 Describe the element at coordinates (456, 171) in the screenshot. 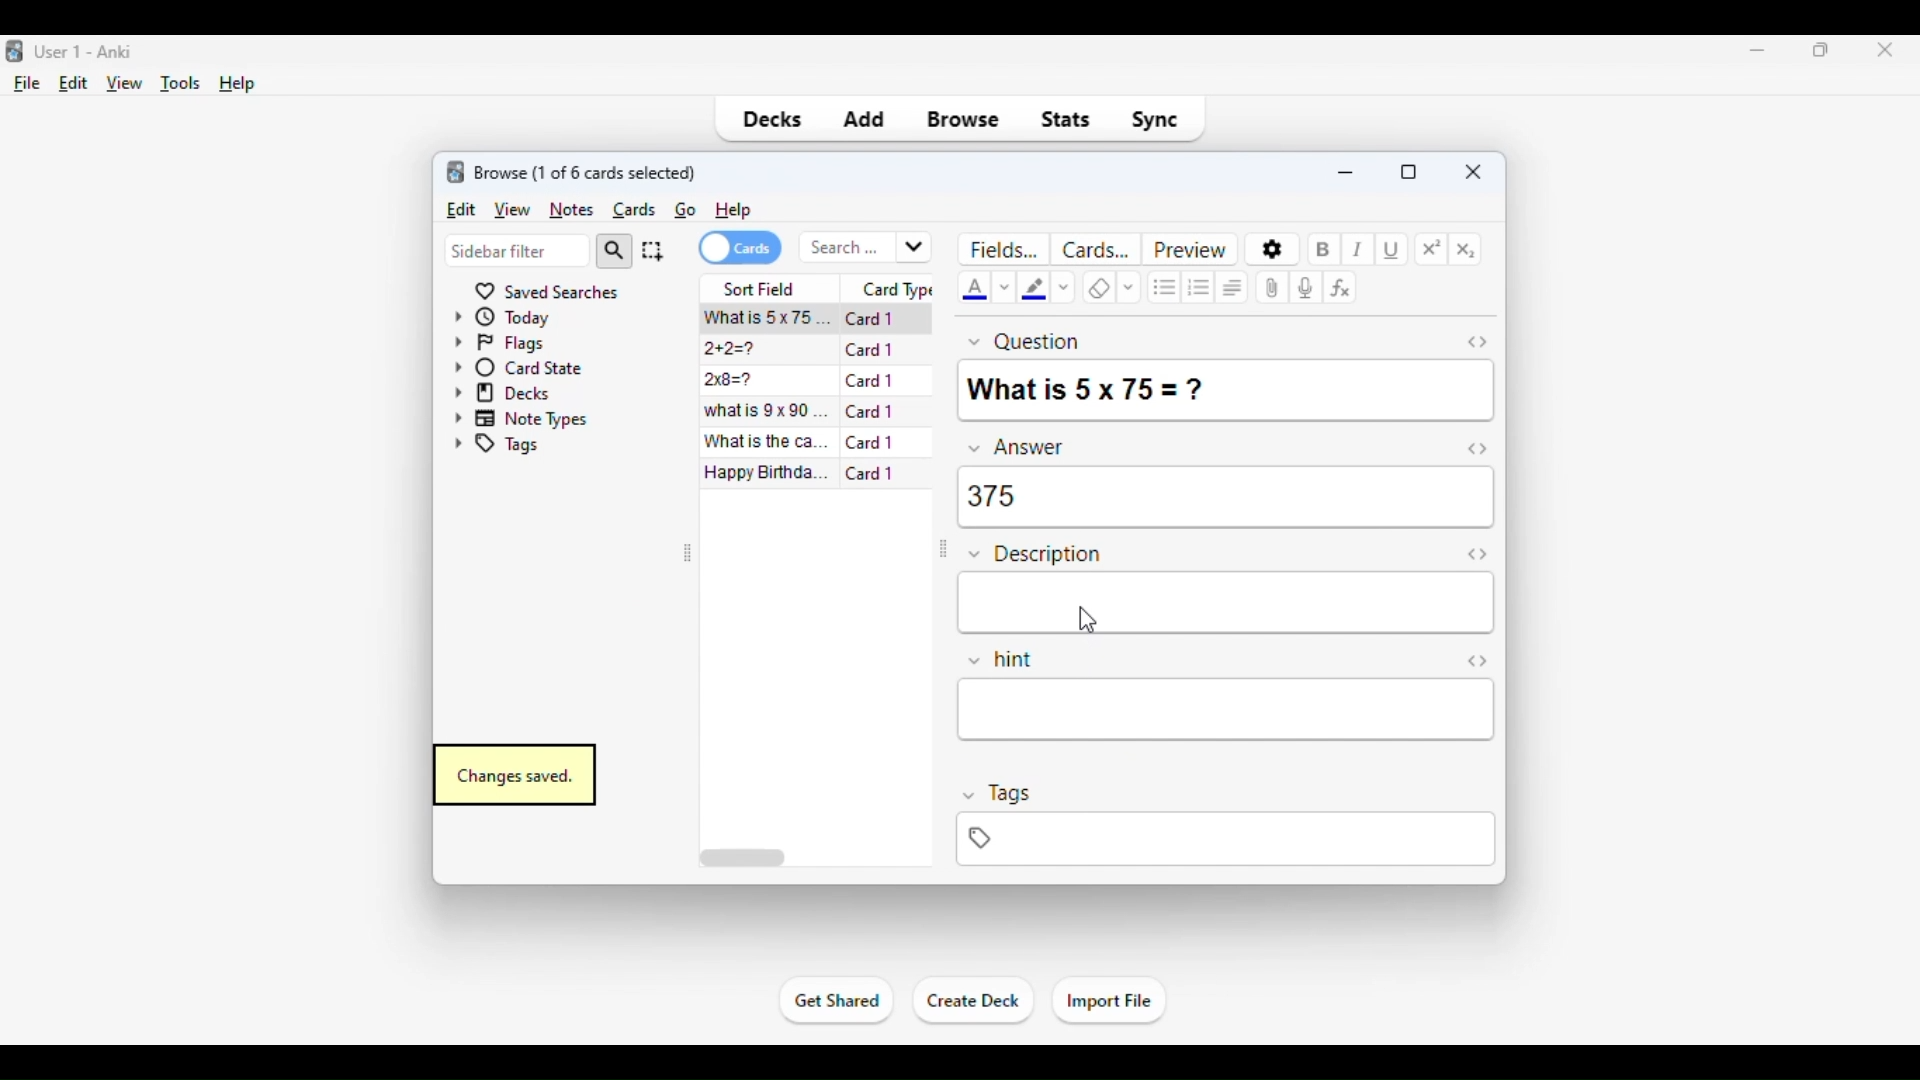

I see `logo` at that location.